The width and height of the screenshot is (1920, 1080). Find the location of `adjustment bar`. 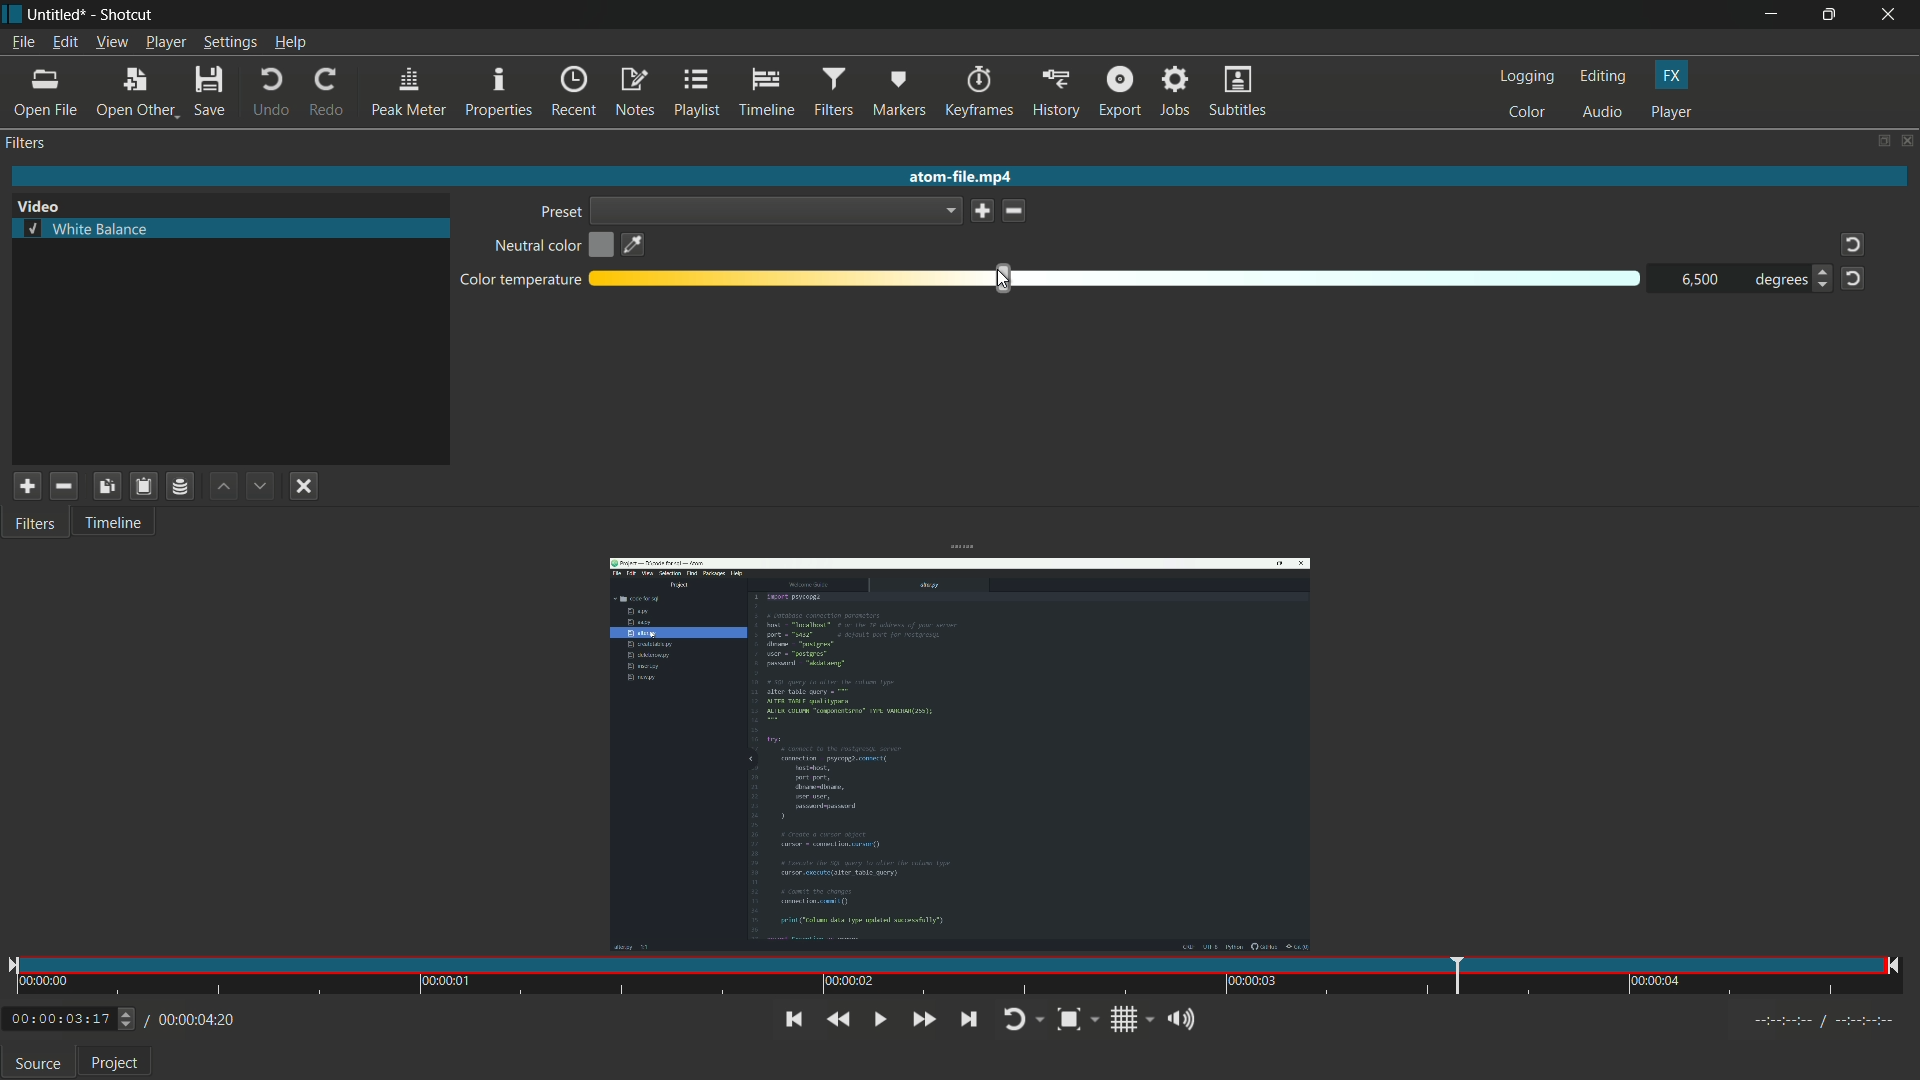

adjustment bar is located at coordinates (1117, 280).